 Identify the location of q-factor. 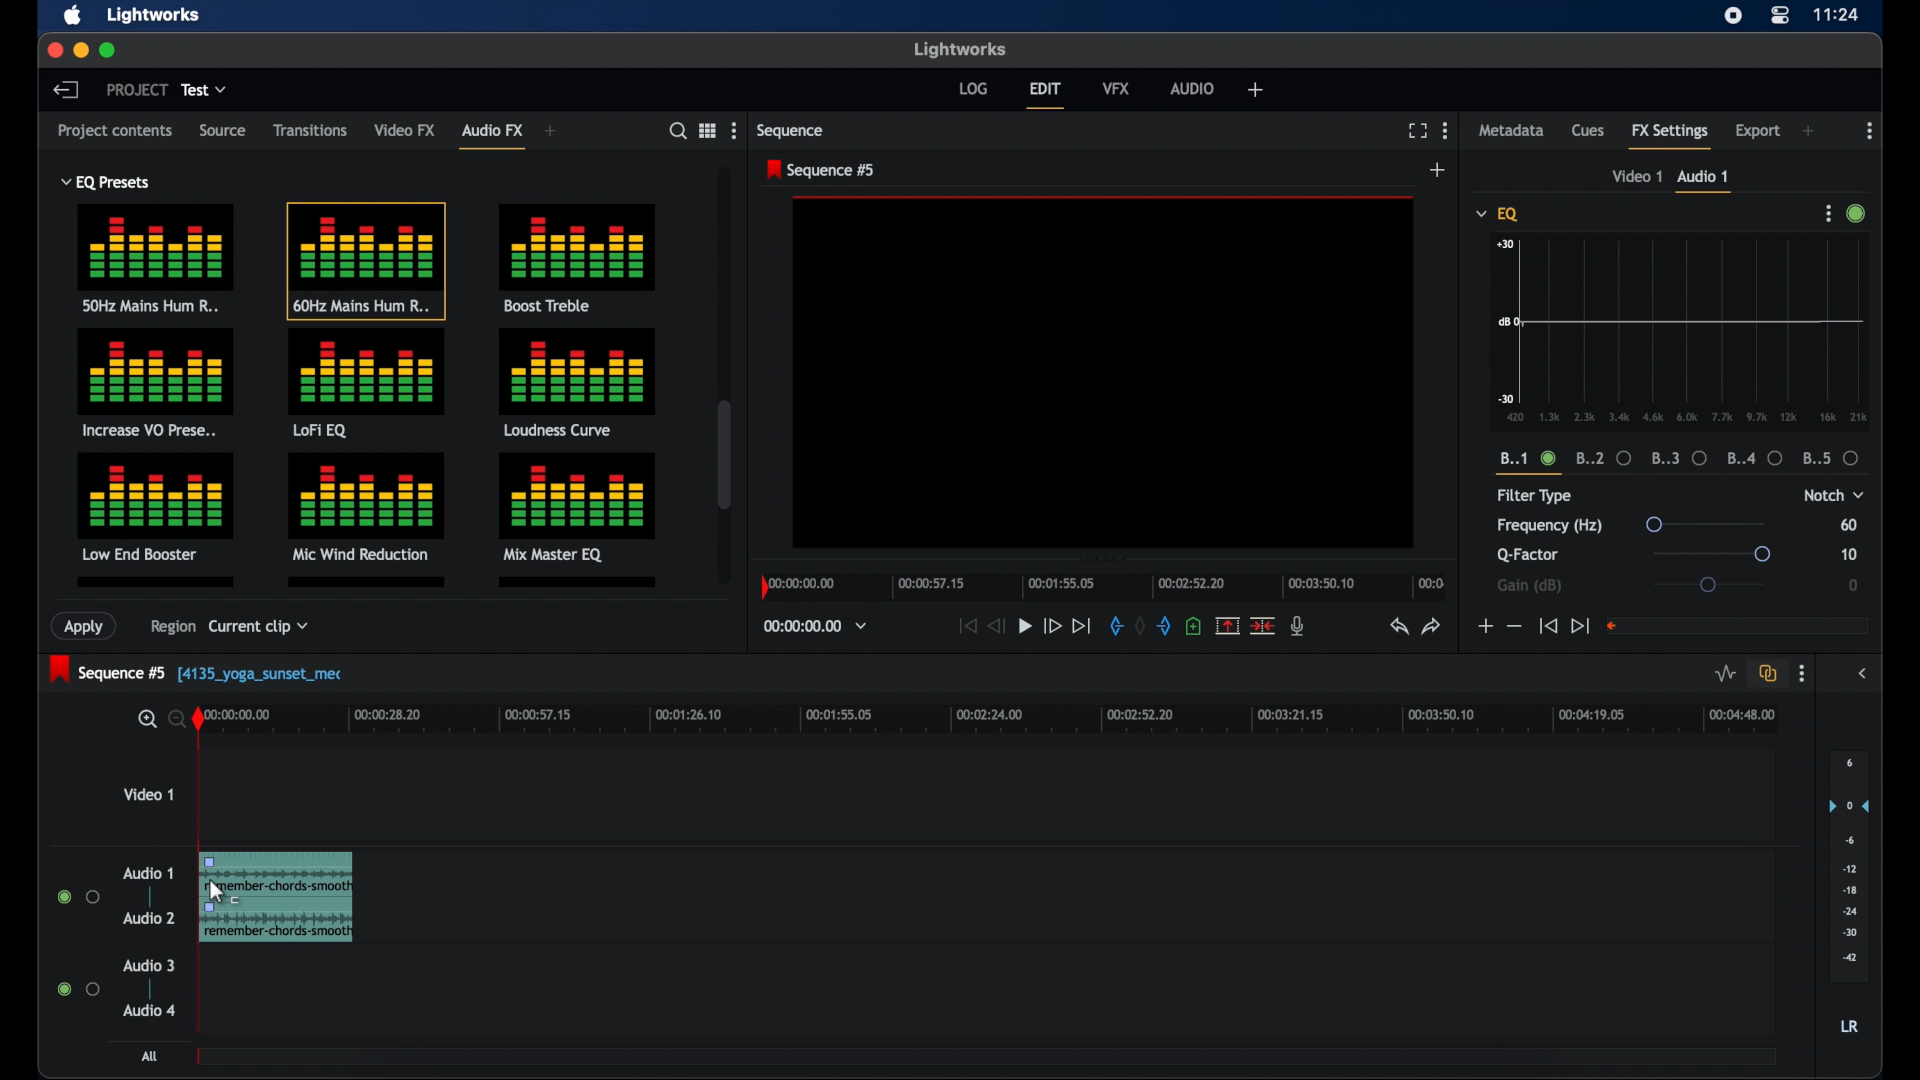
(1526, 554).